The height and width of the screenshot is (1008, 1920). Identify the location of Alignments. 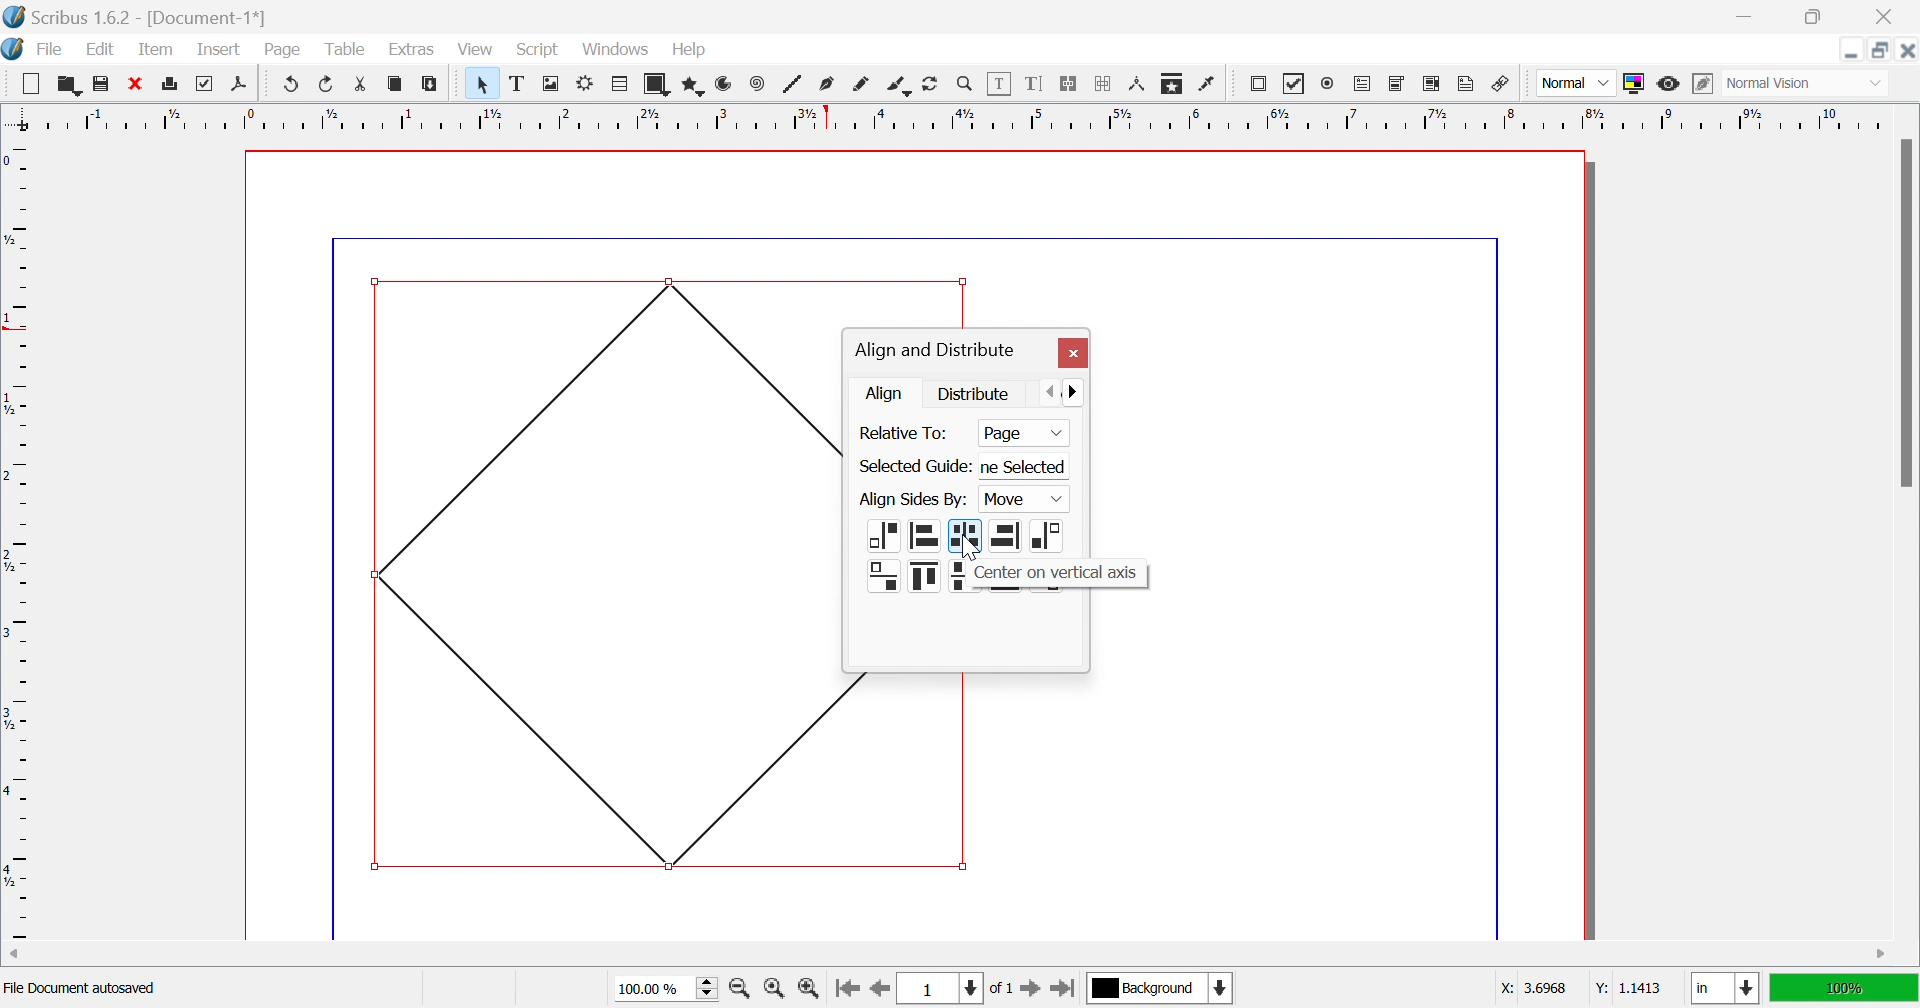
(918, 557).